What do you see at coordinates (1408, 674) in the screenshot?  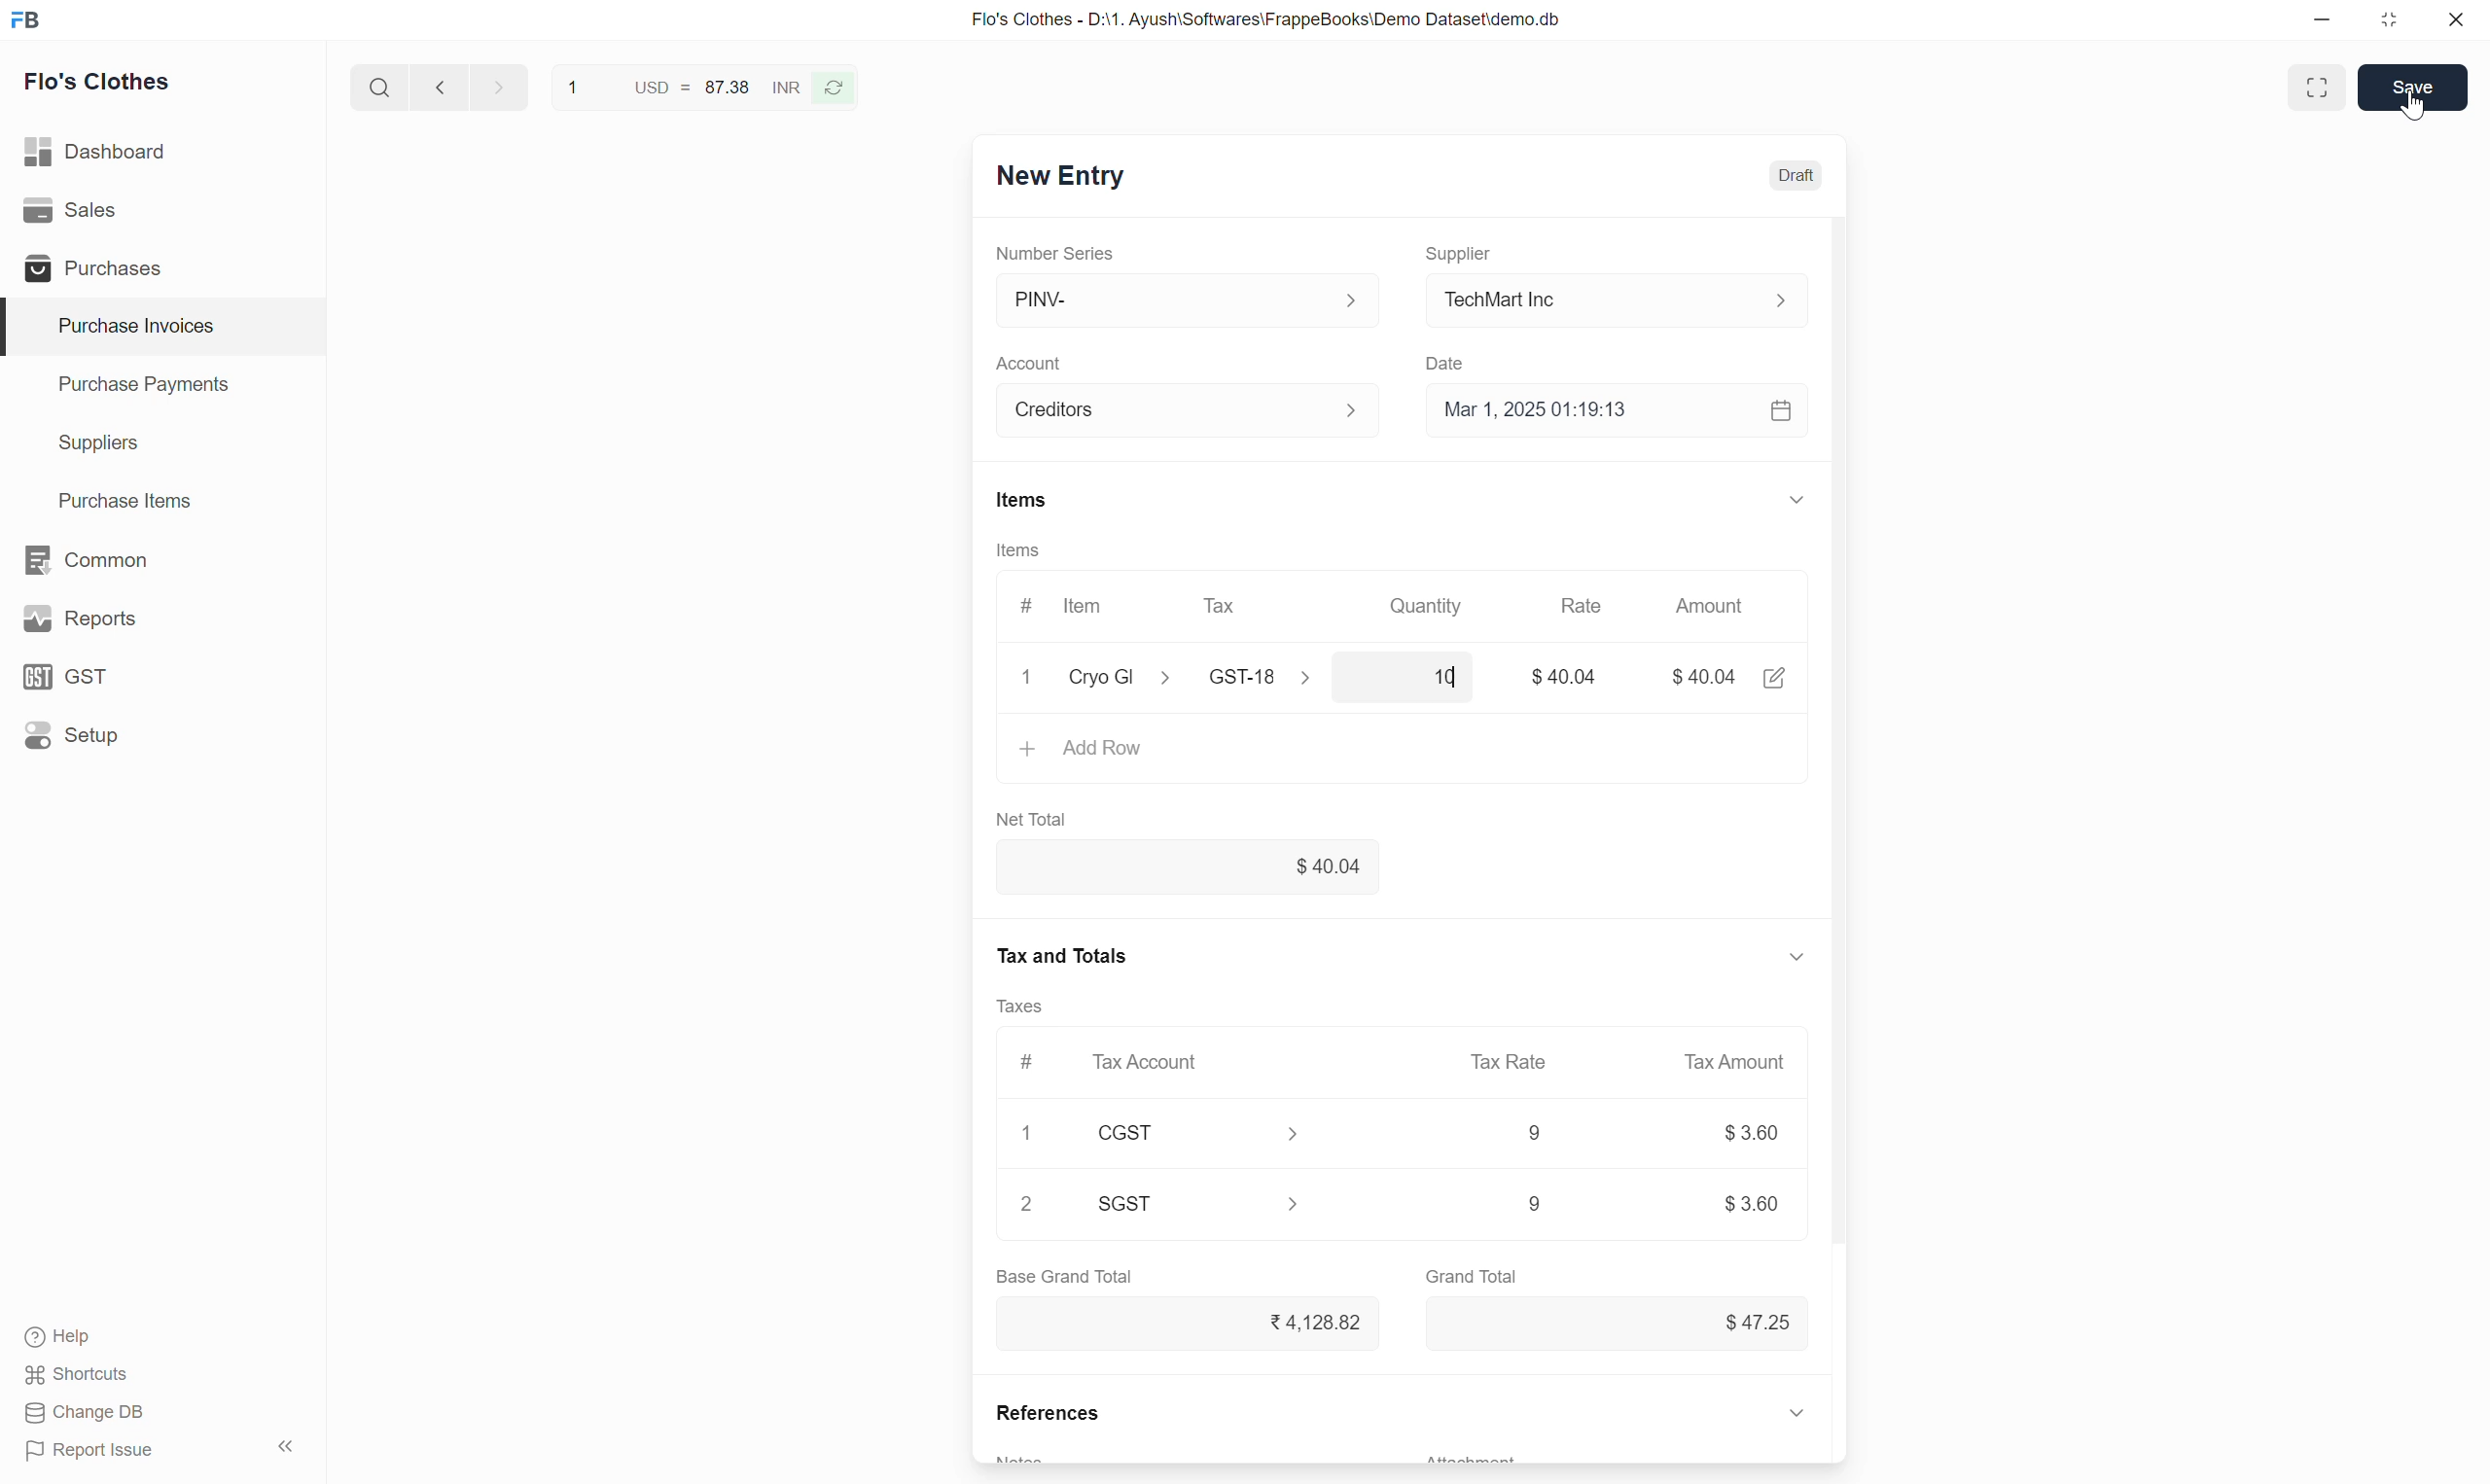 I see `10` at bounding box center [1408, 674].